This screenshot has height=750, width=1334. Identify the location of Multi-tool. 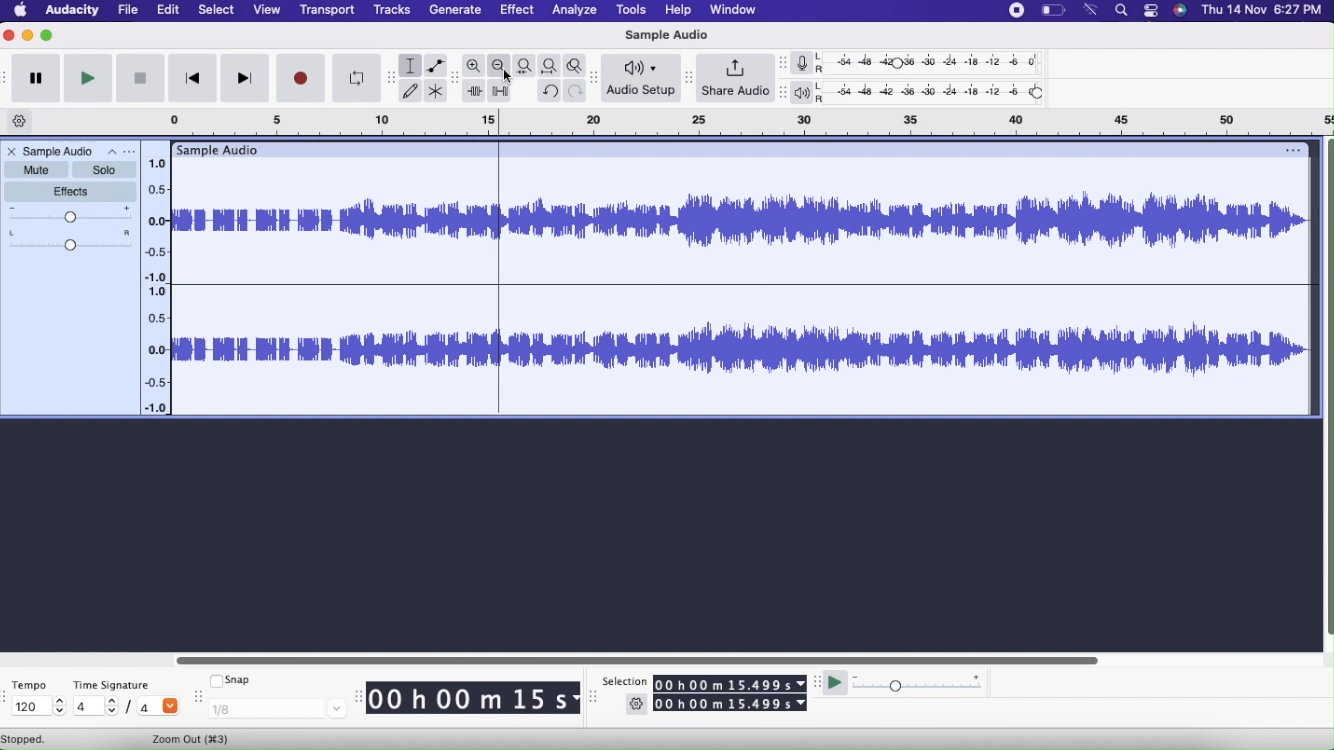
(437, 90).